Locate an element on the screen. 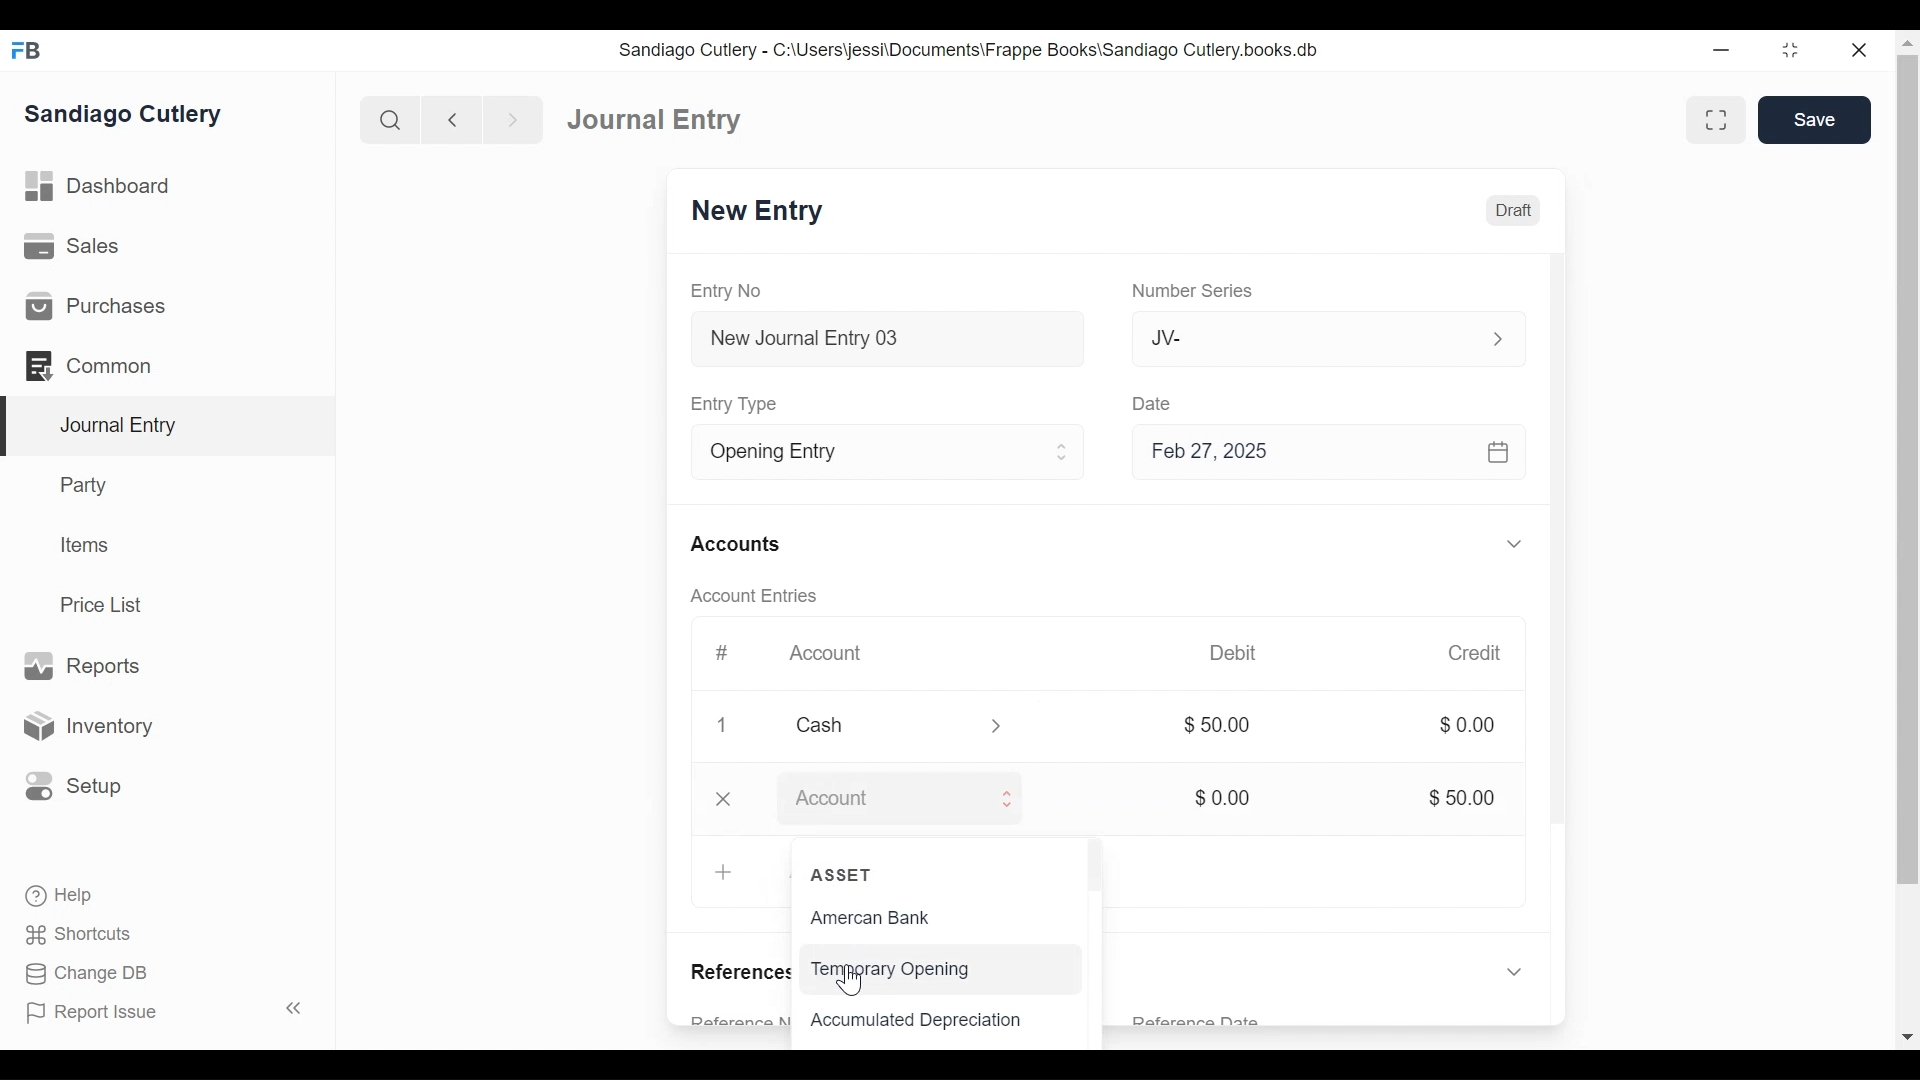 Image resolution: width=1920 pixels, height=1080 pixels. Vertical Scroll bar is located at coordinates (1100, 872).